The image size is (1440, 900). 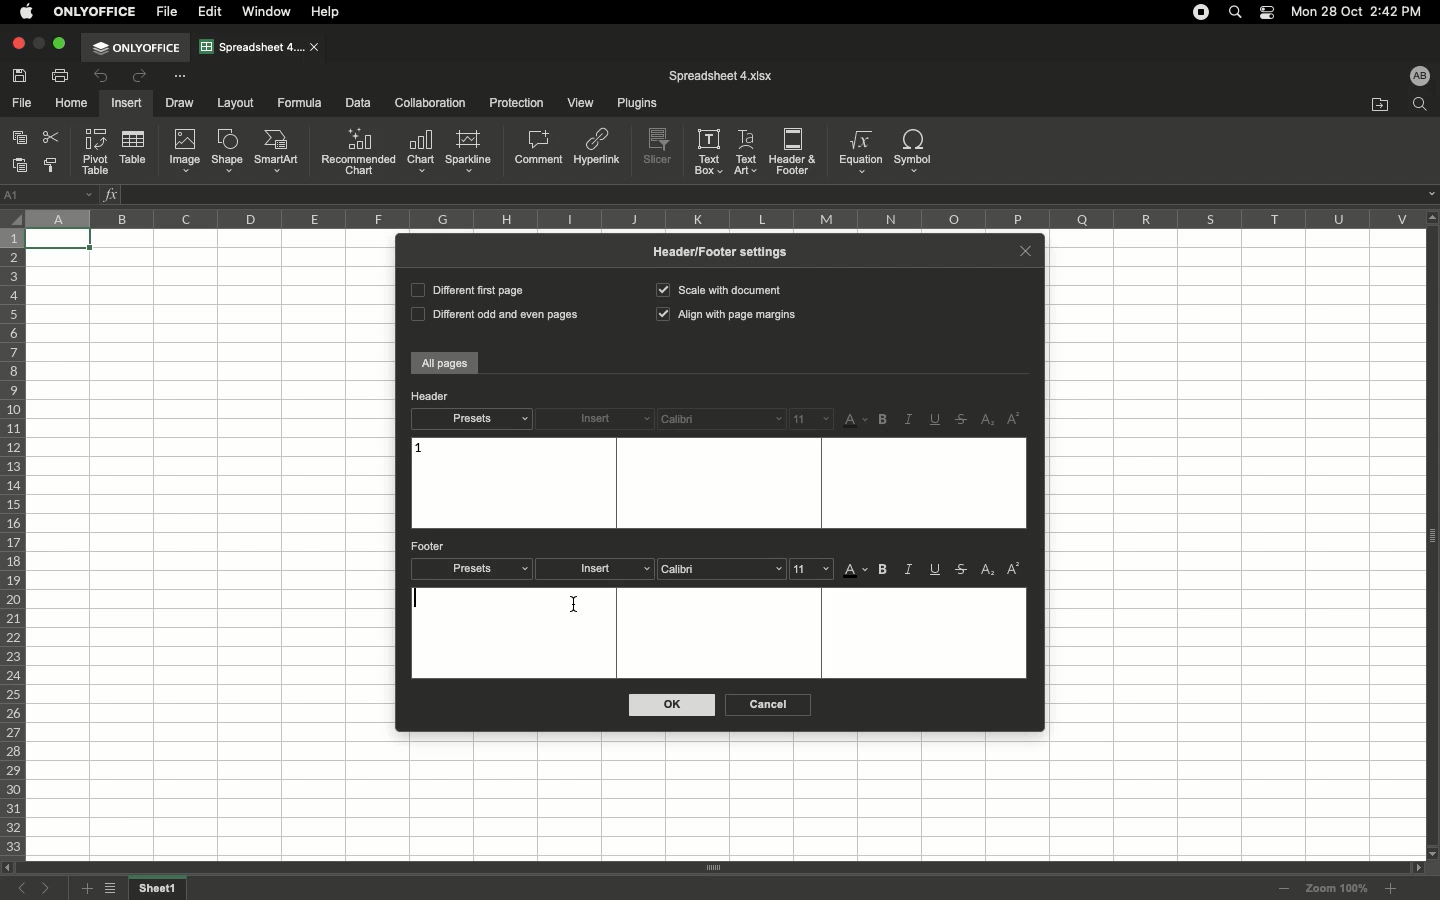 What do you see at coordinates (721, 76) in the screenshot?
I see `File name` at bounding box center [721, 76].